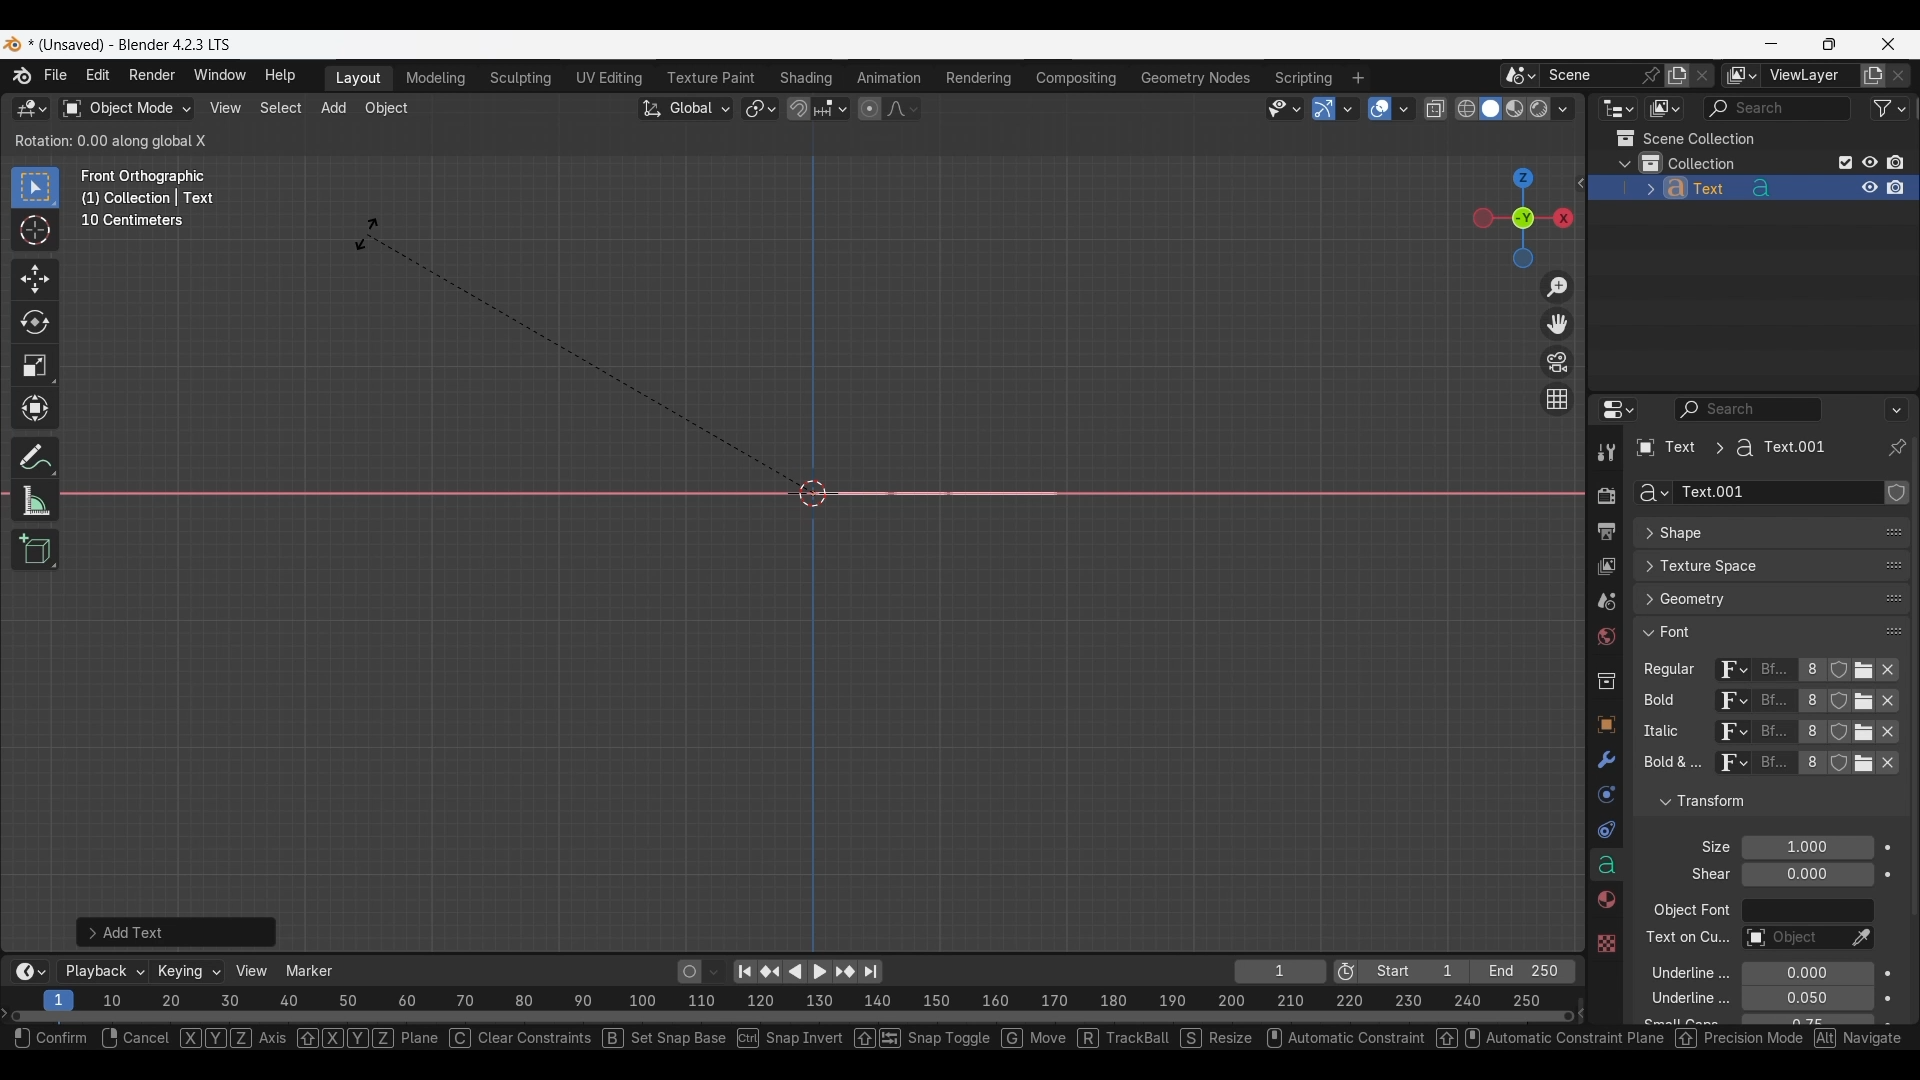 The width and height of the screenshot is (1920, 1080). What do you see at coordinates (1604, 75) in the screenshot?
I see `Pin scene to workspace` at bounding box center [1604, 75].